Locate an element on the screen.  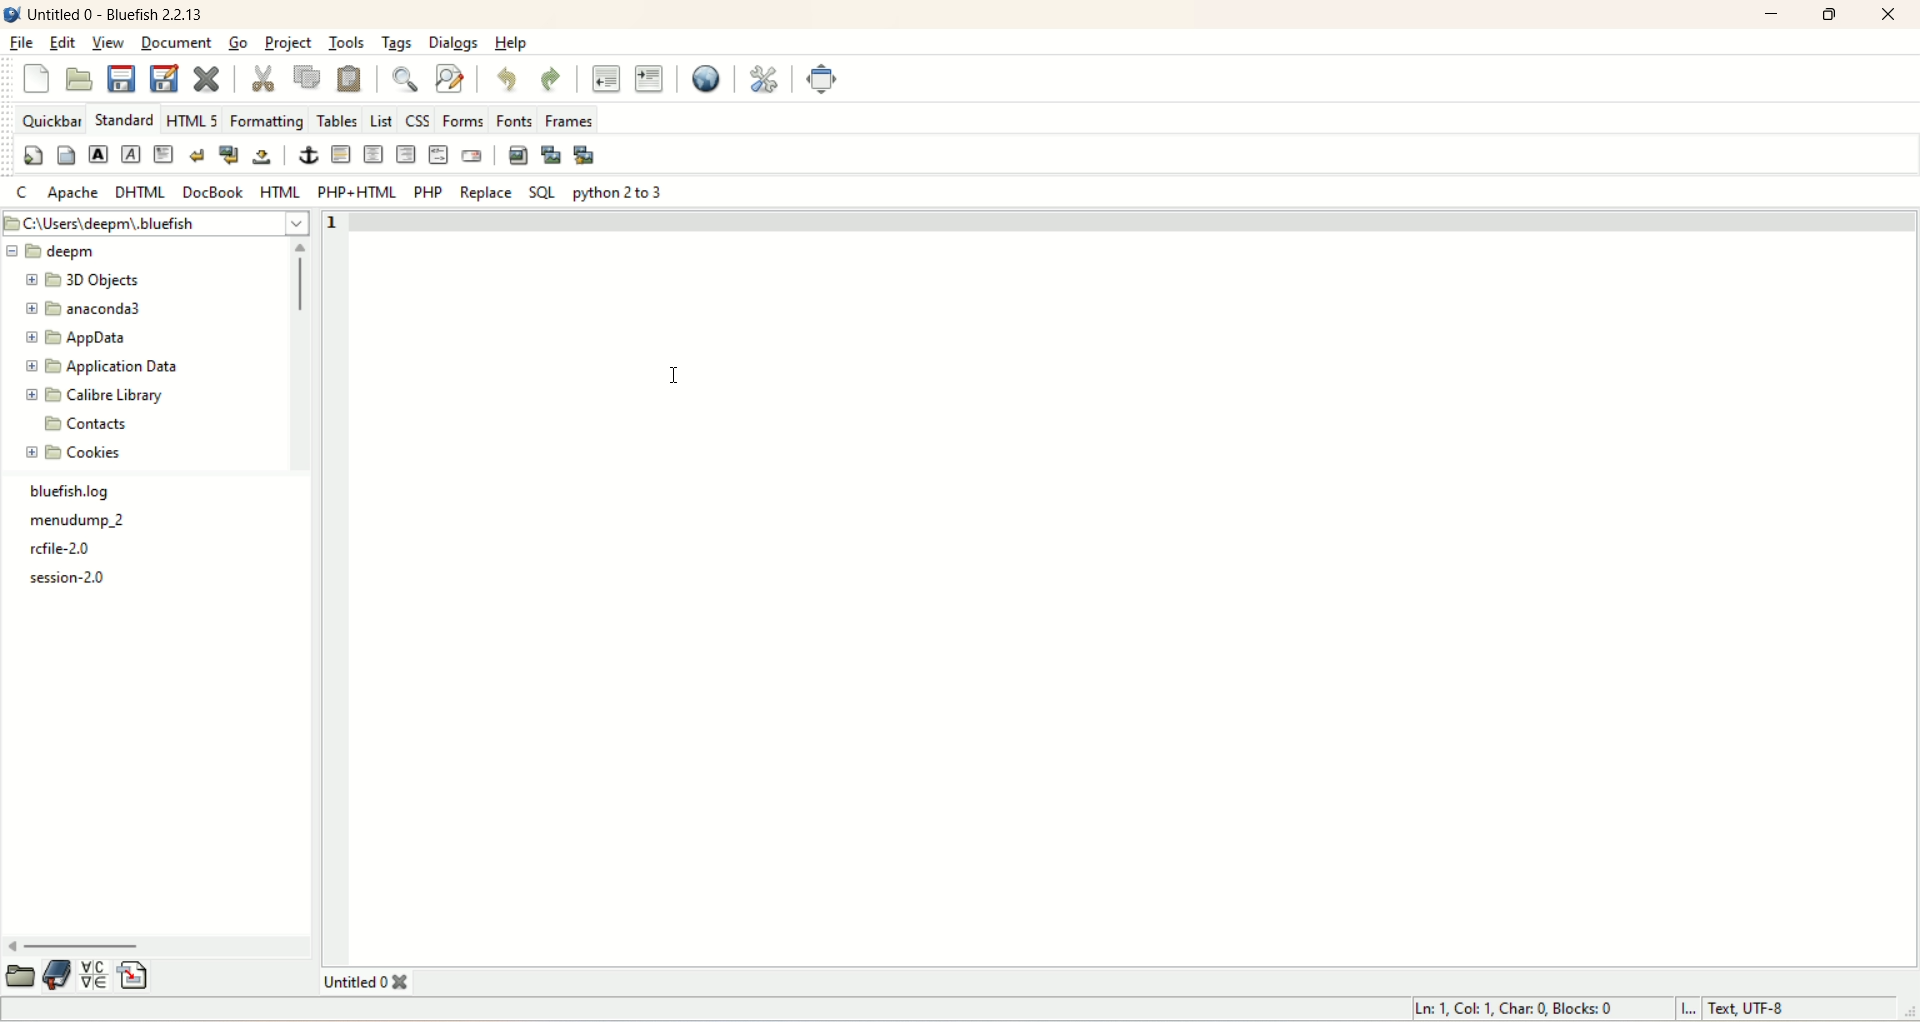
title is located at coordinates (118, 14).